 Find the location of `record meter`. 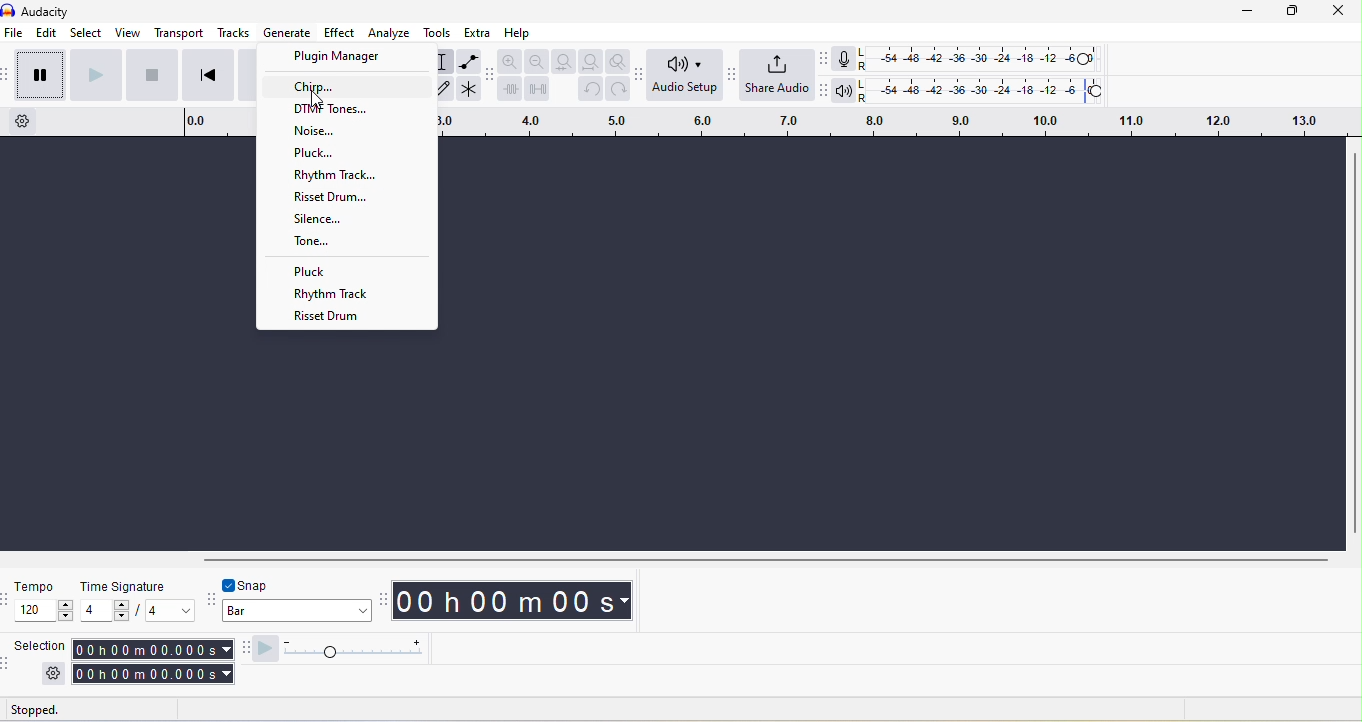

record meter is located at coordinates (848, 58).